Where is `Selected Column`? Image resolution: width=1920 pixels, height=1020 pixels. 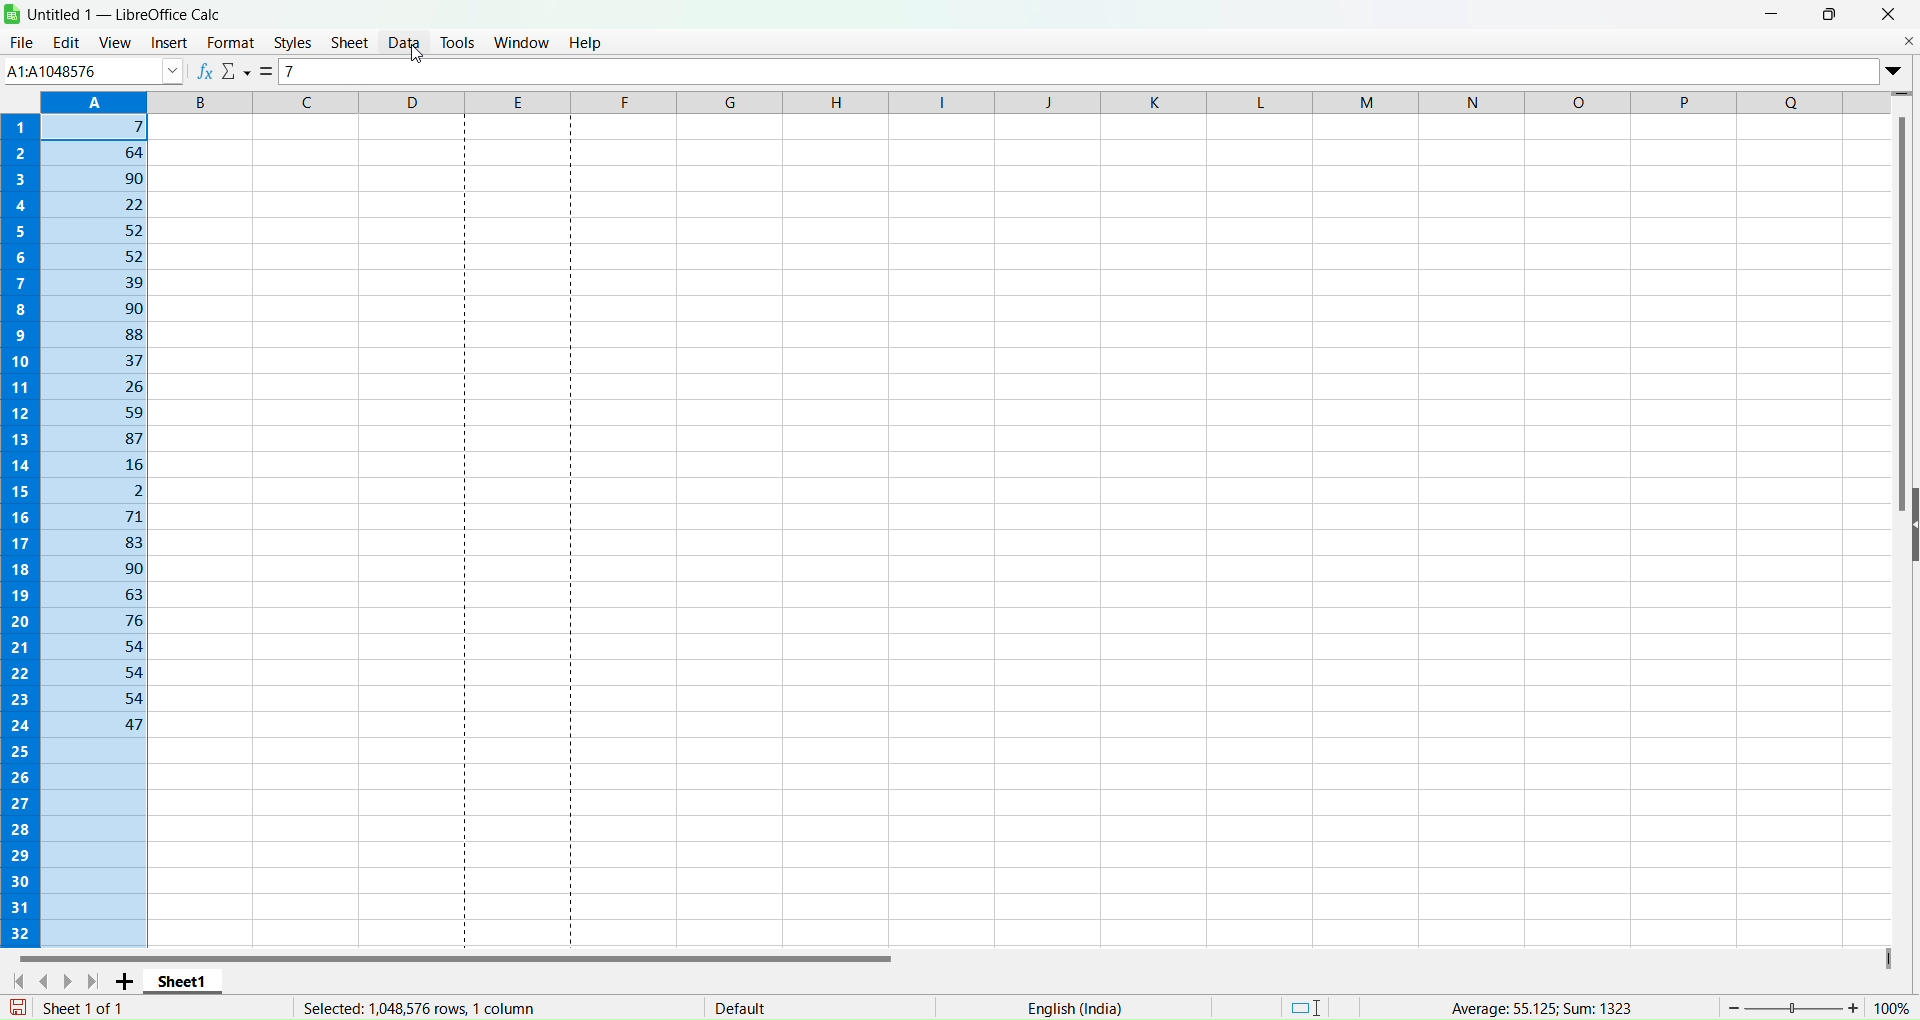 Selected Column is located at coordinates (89, 529).